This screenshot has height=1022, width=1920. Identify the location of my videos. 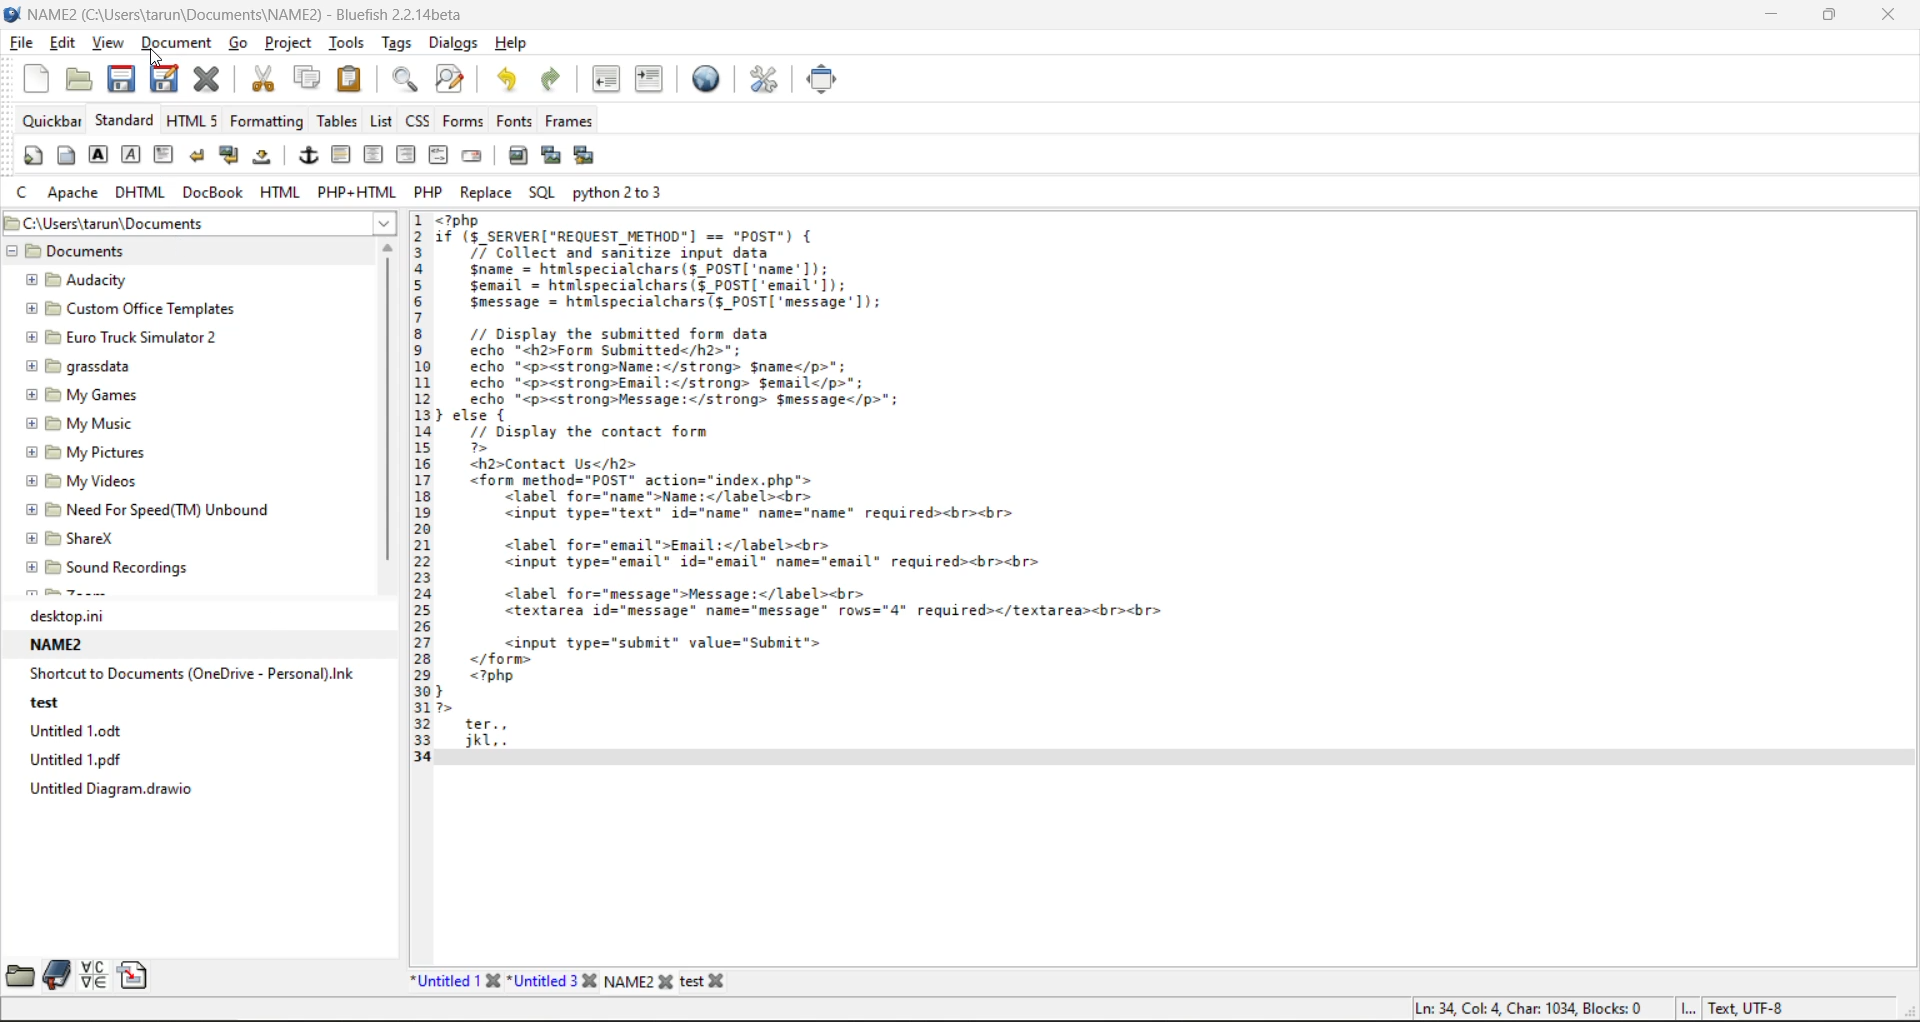
(94, 484).